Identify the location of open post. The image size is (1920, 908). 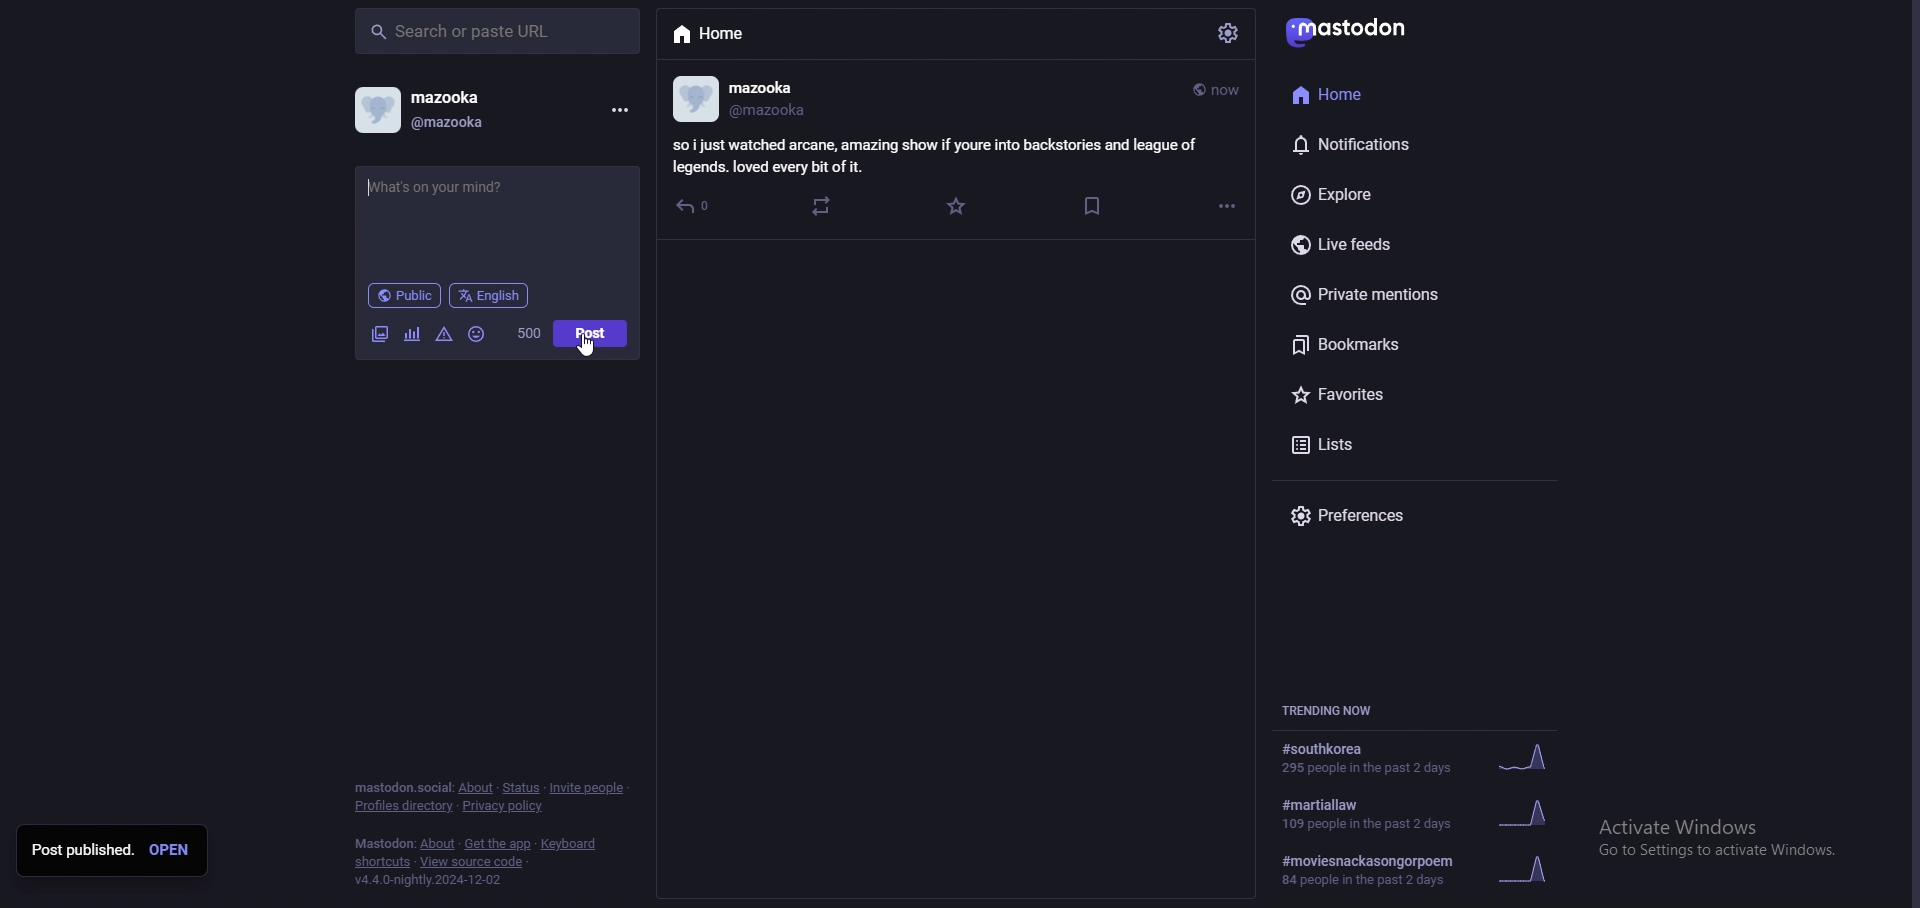
(172, 851).